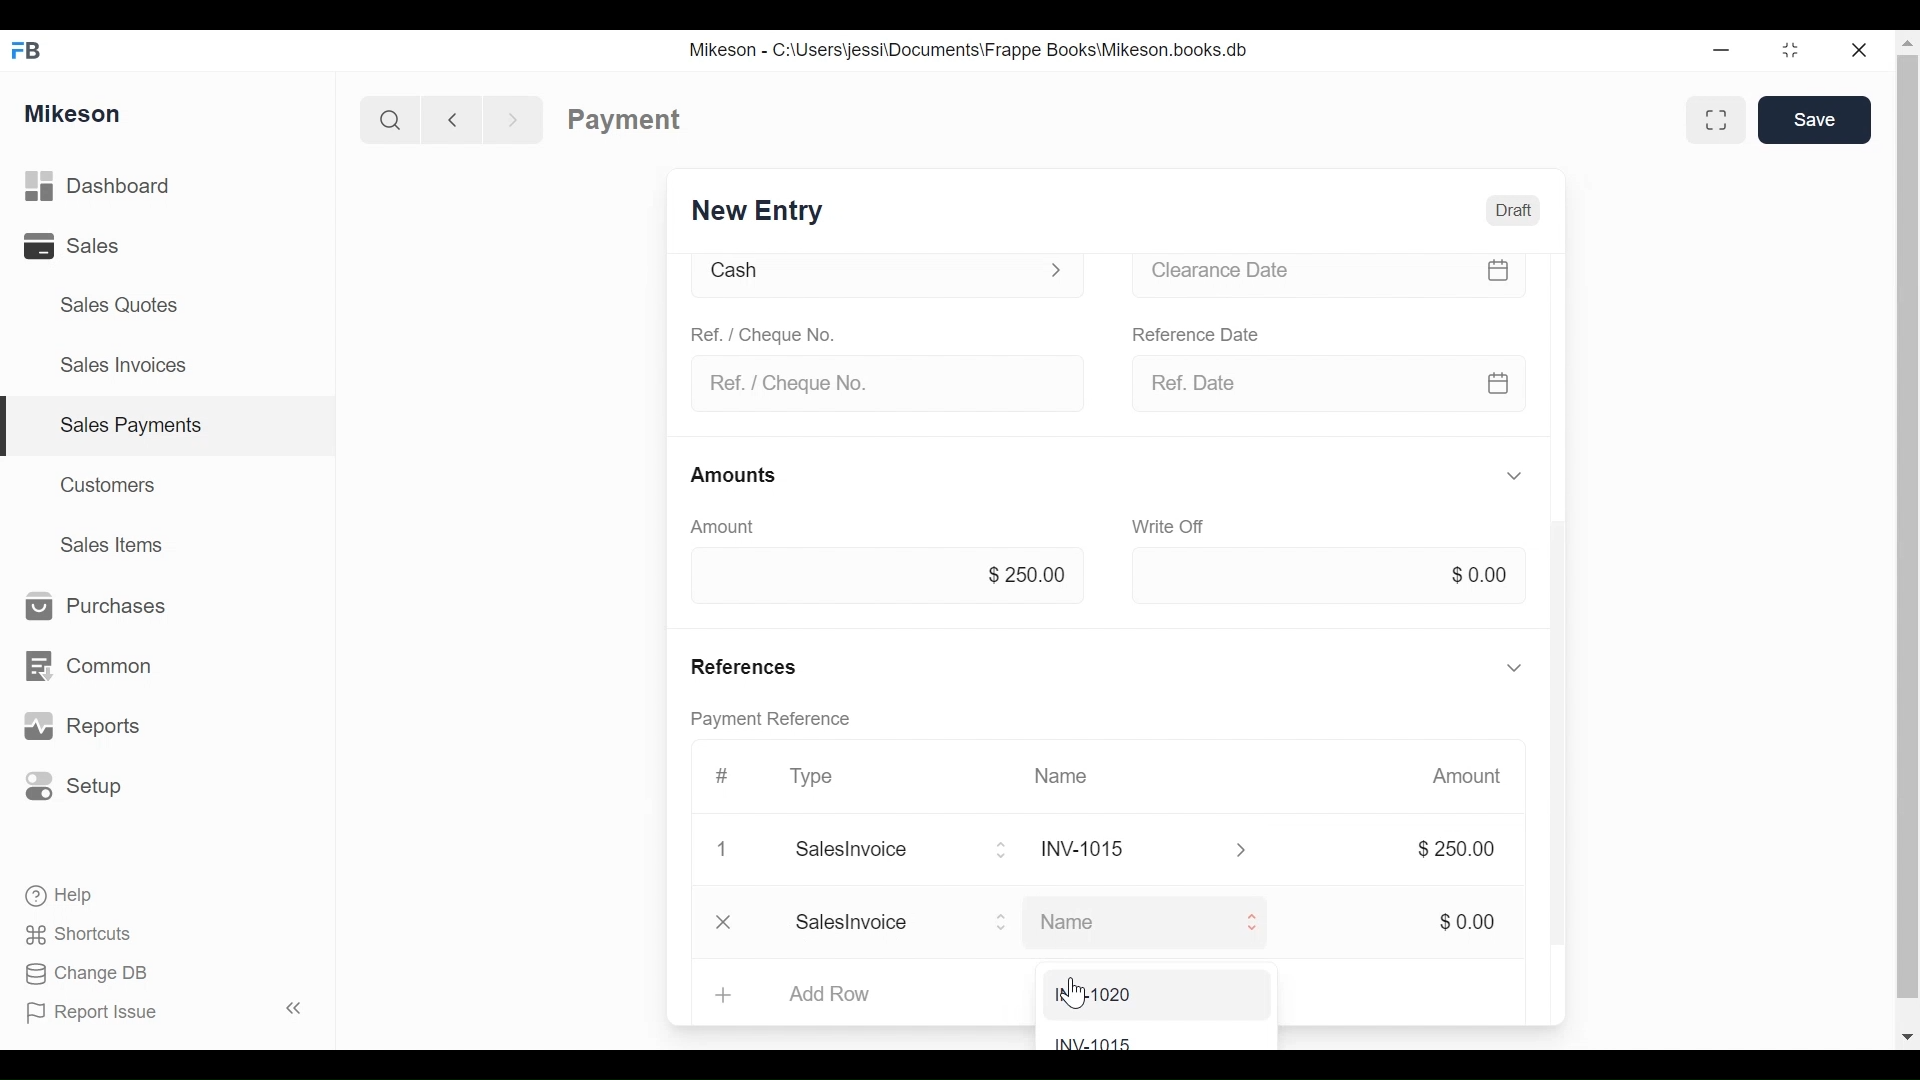 Image resolution: width=1920 pixels, height=1080 pixels. Describe the element at coordinates (1475, 923) in the screenshot. I see `$0.00` at that location.